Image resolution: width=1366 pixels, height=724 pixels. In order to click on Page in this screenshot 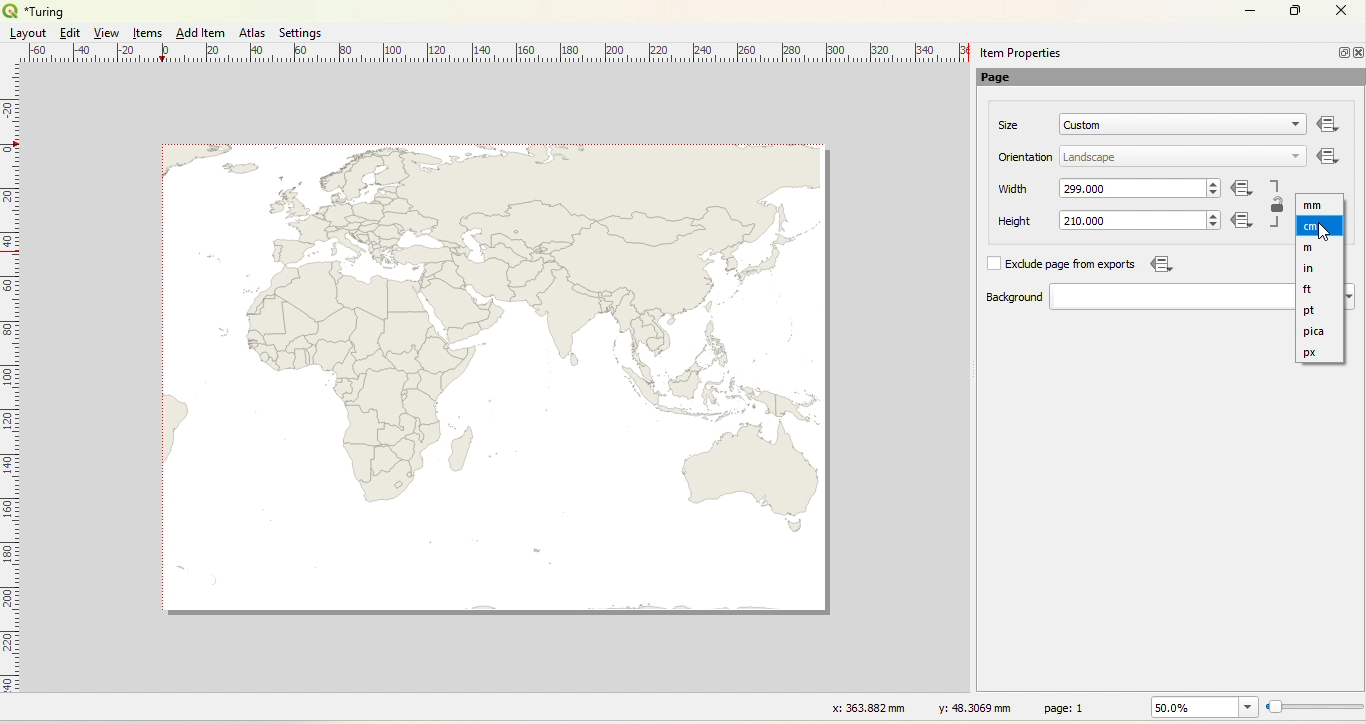, I will do `click(997, 77)`.